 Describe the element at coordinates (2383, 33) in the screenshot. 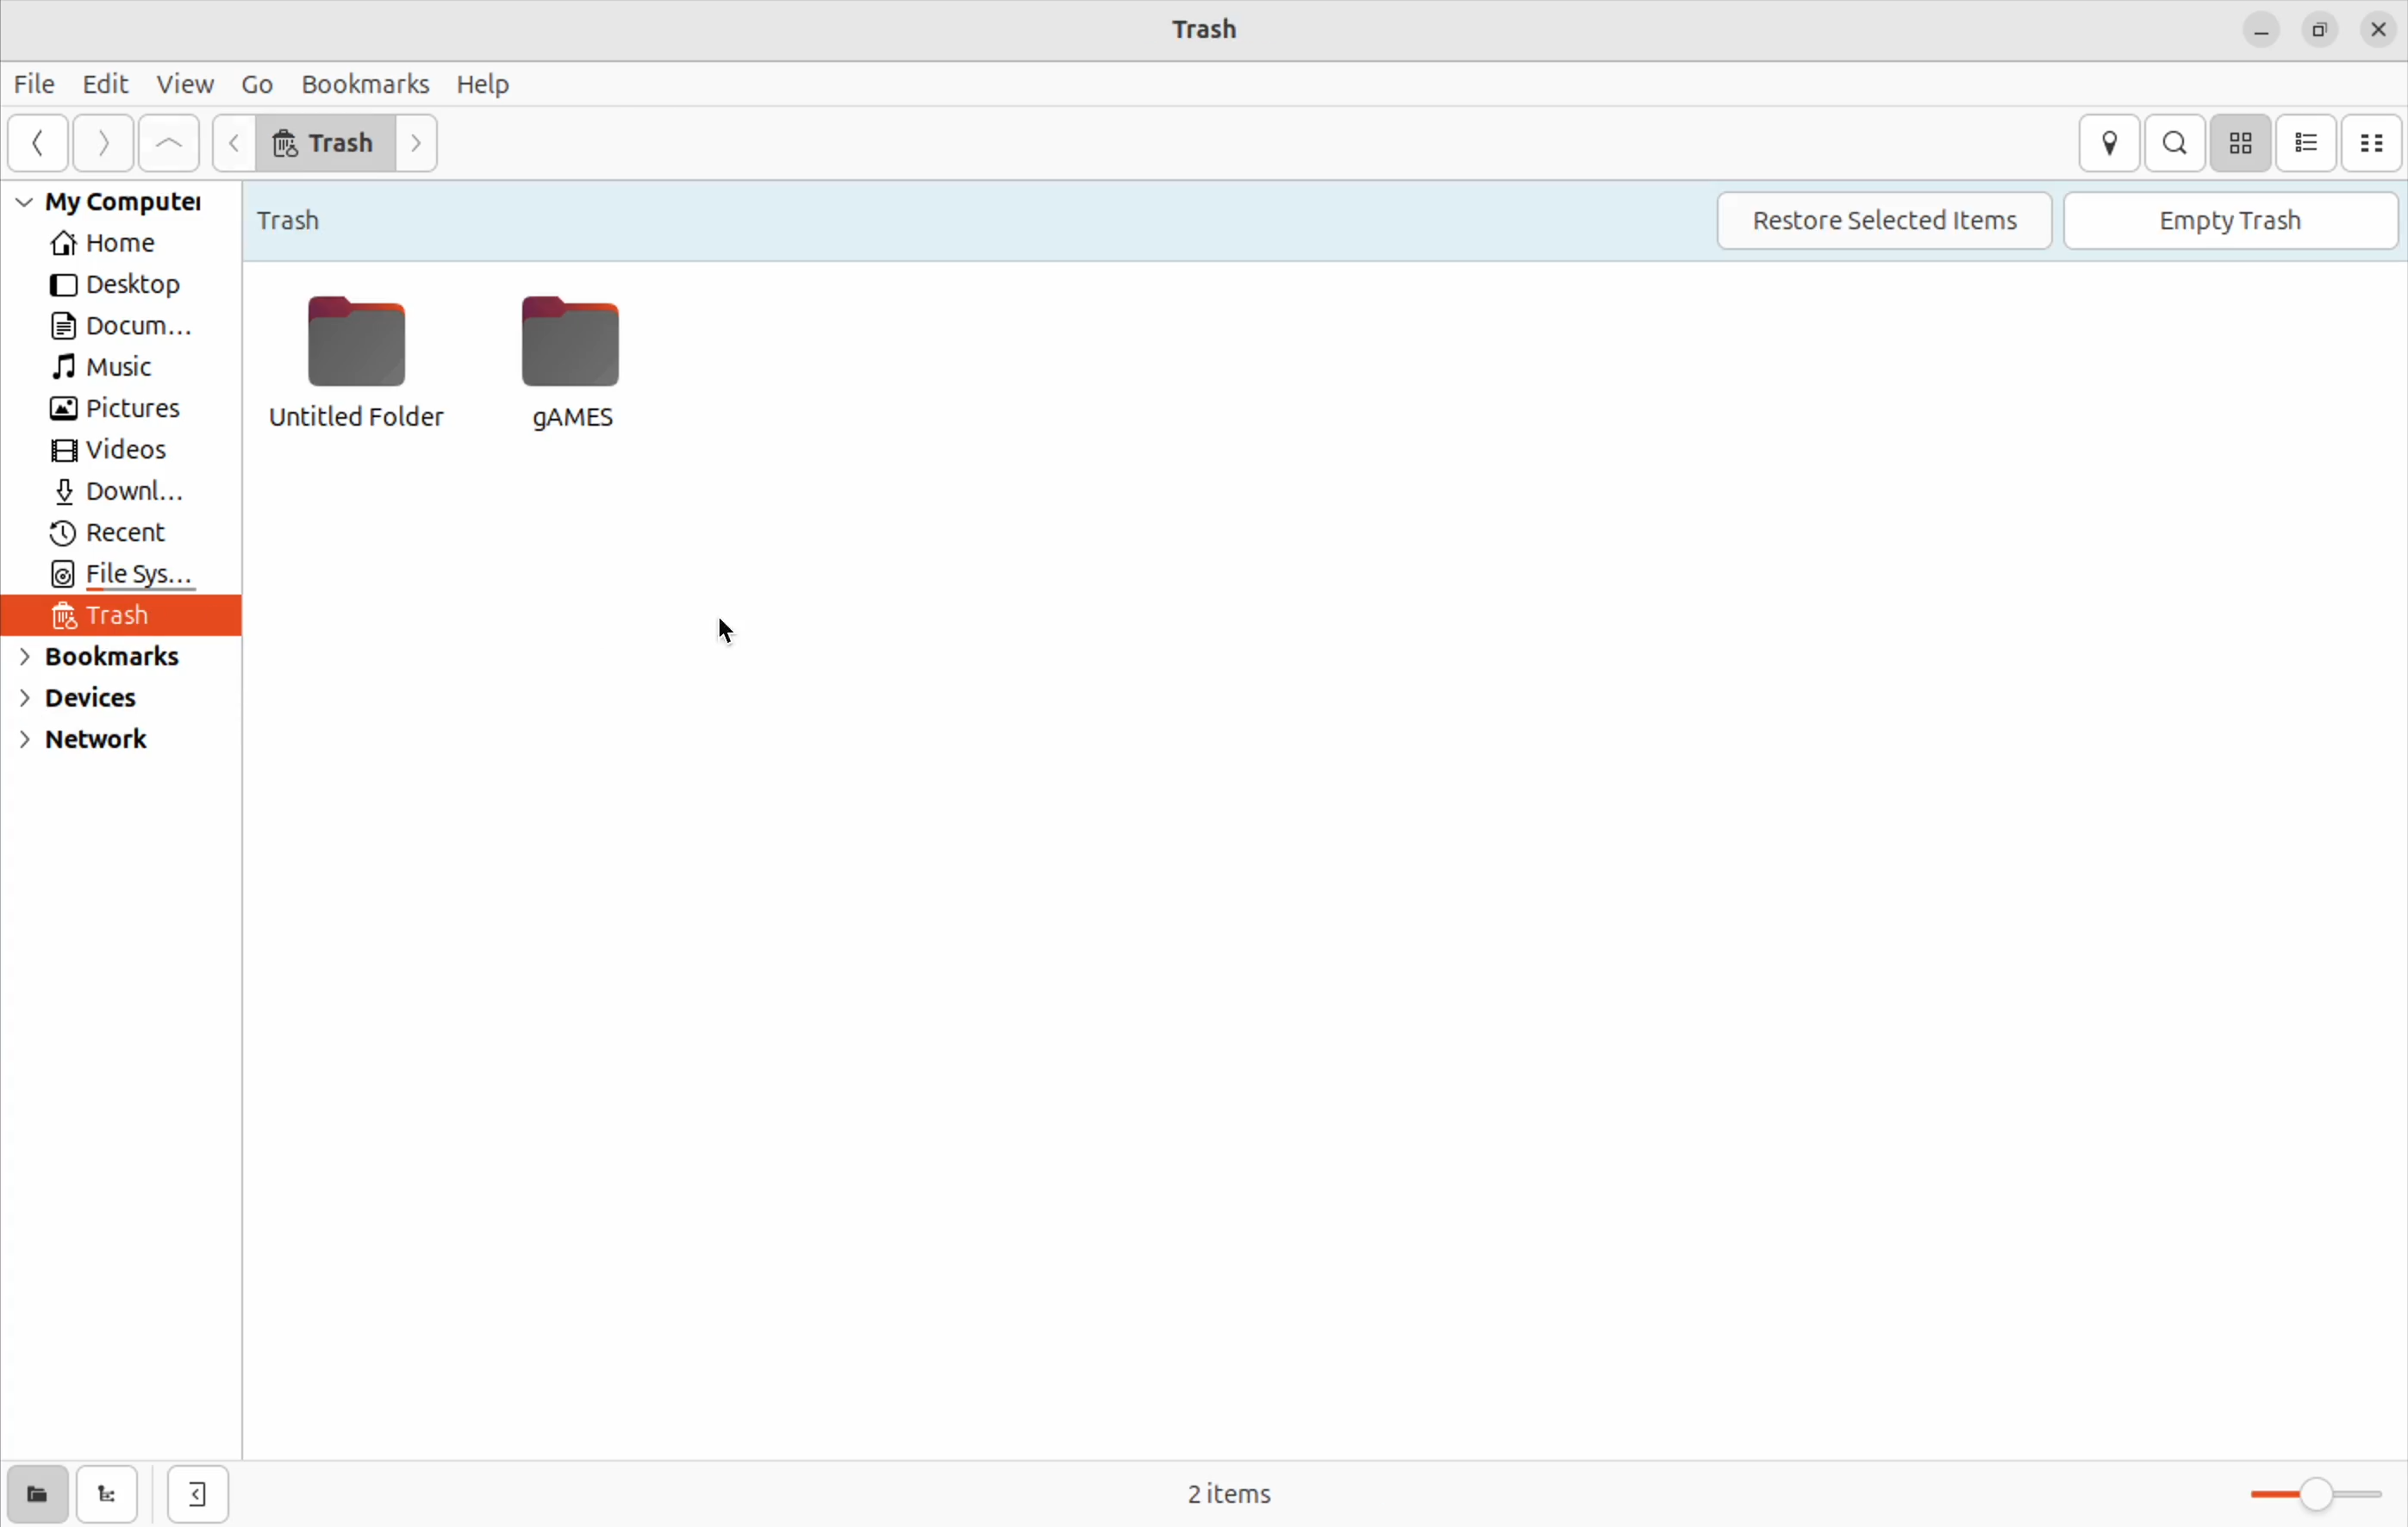

I see `close` at that location.